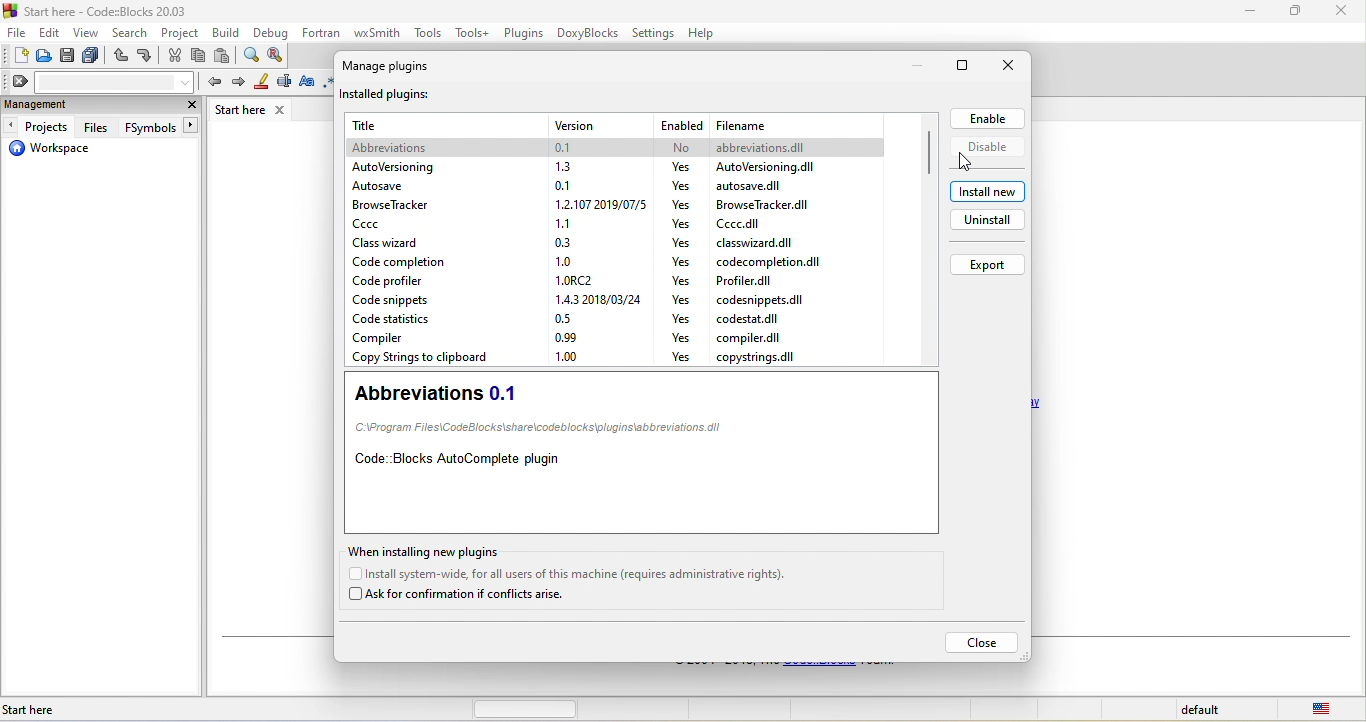 This screenshot has width=1366, height=722. Describe the element at coordinates (17, 31) in the screenshot. I see `file` at that location.